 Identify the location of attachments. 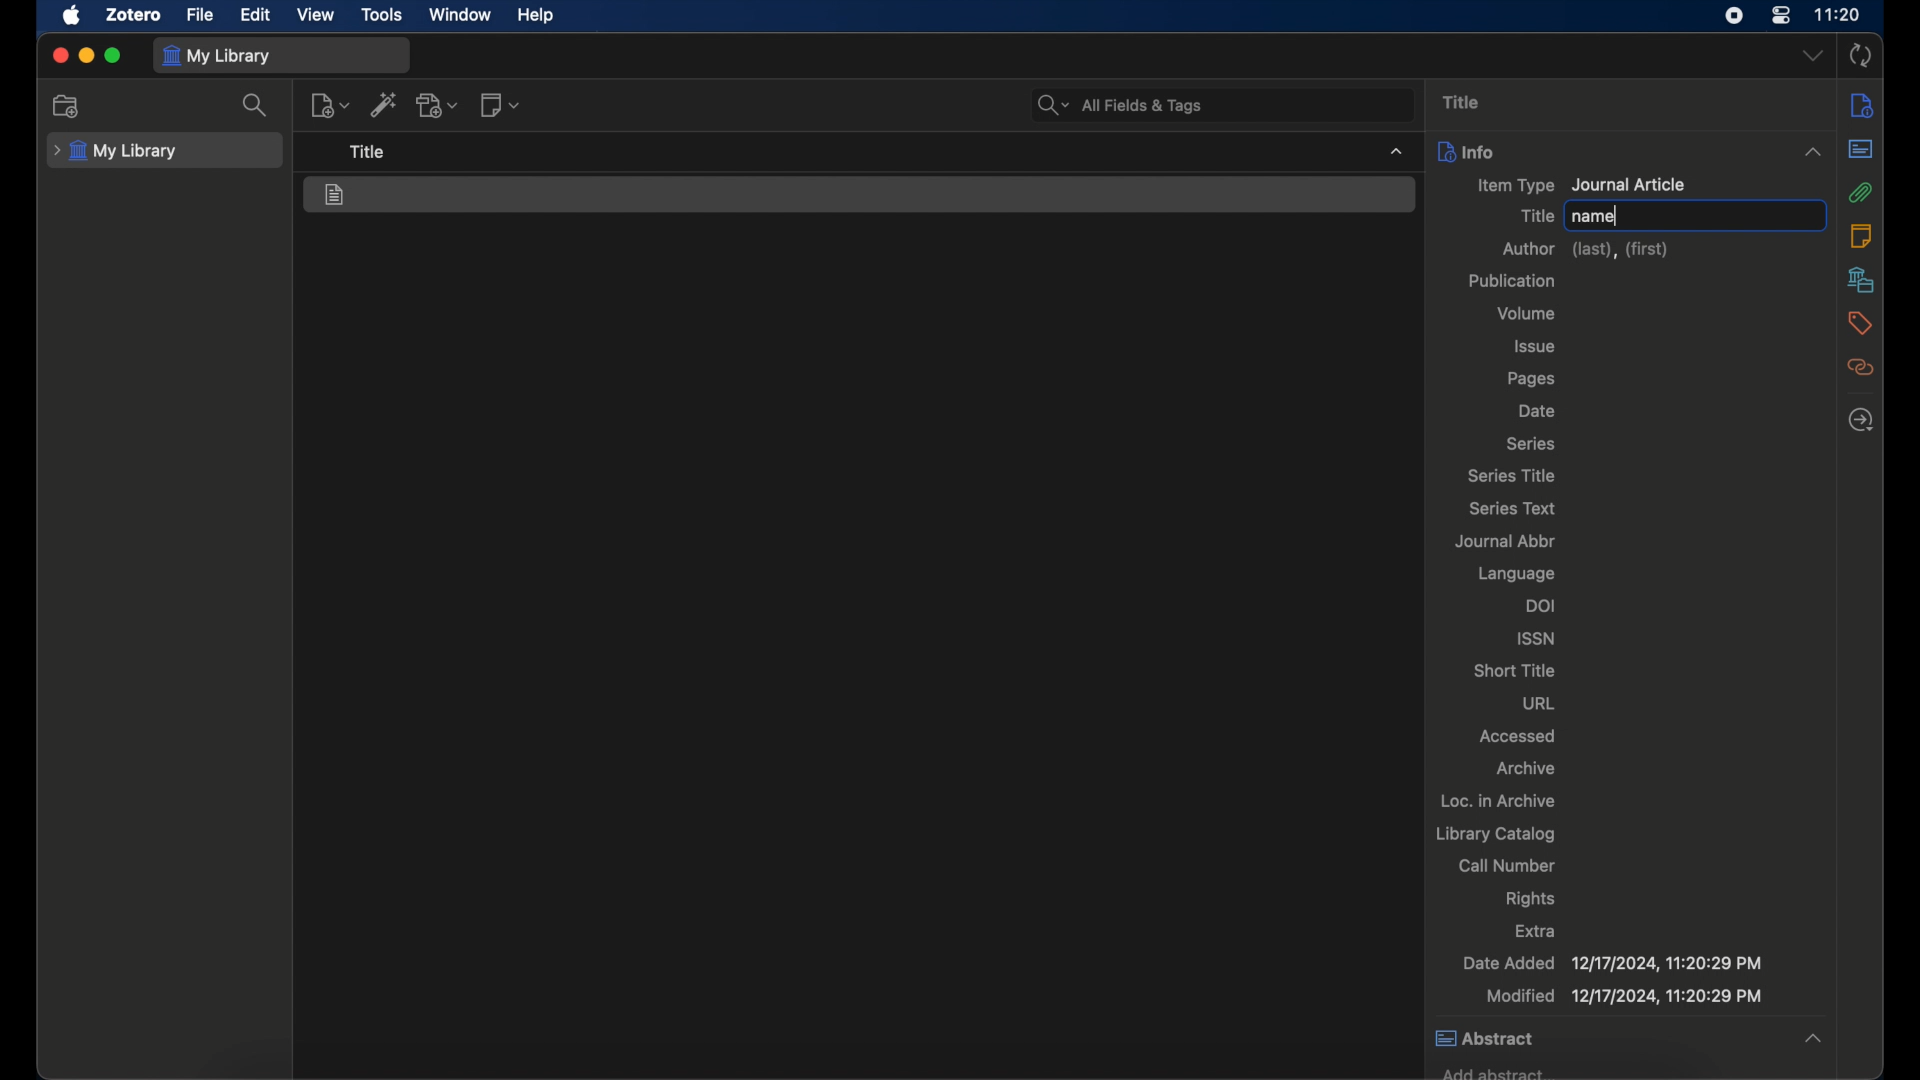
(1860, 192).